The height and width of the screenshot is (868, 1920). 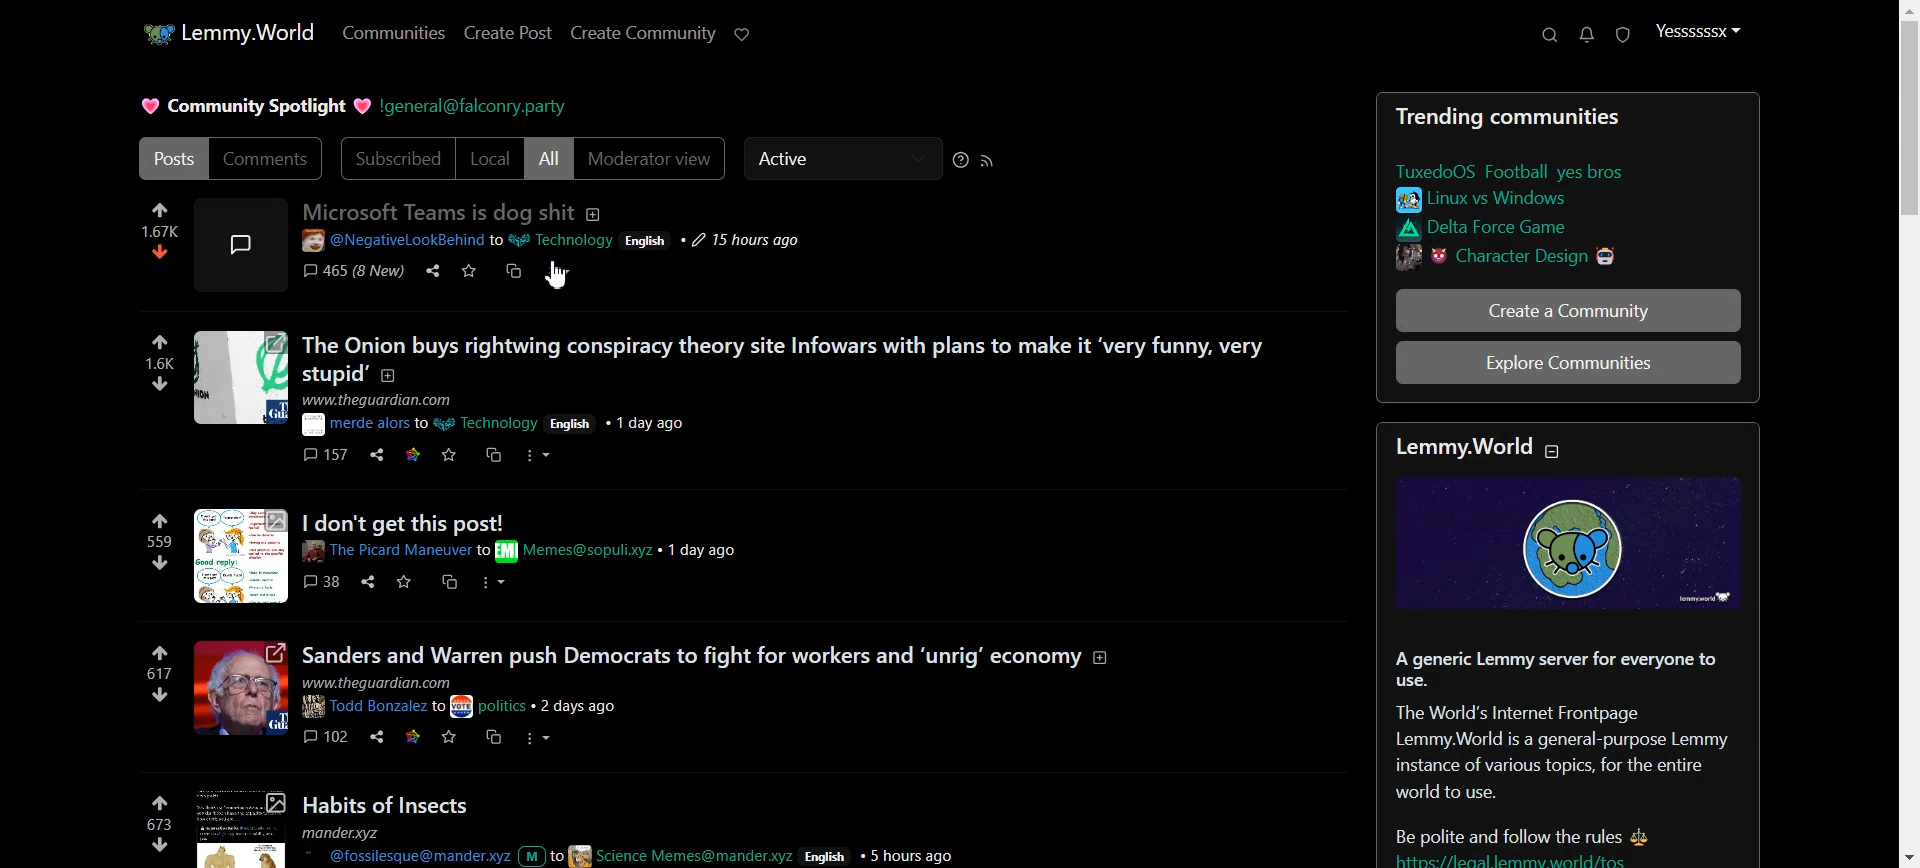 What do you see at coordinates (162, 845) in the screenshot?
I see `dislike` at bounding box center [162, 845].